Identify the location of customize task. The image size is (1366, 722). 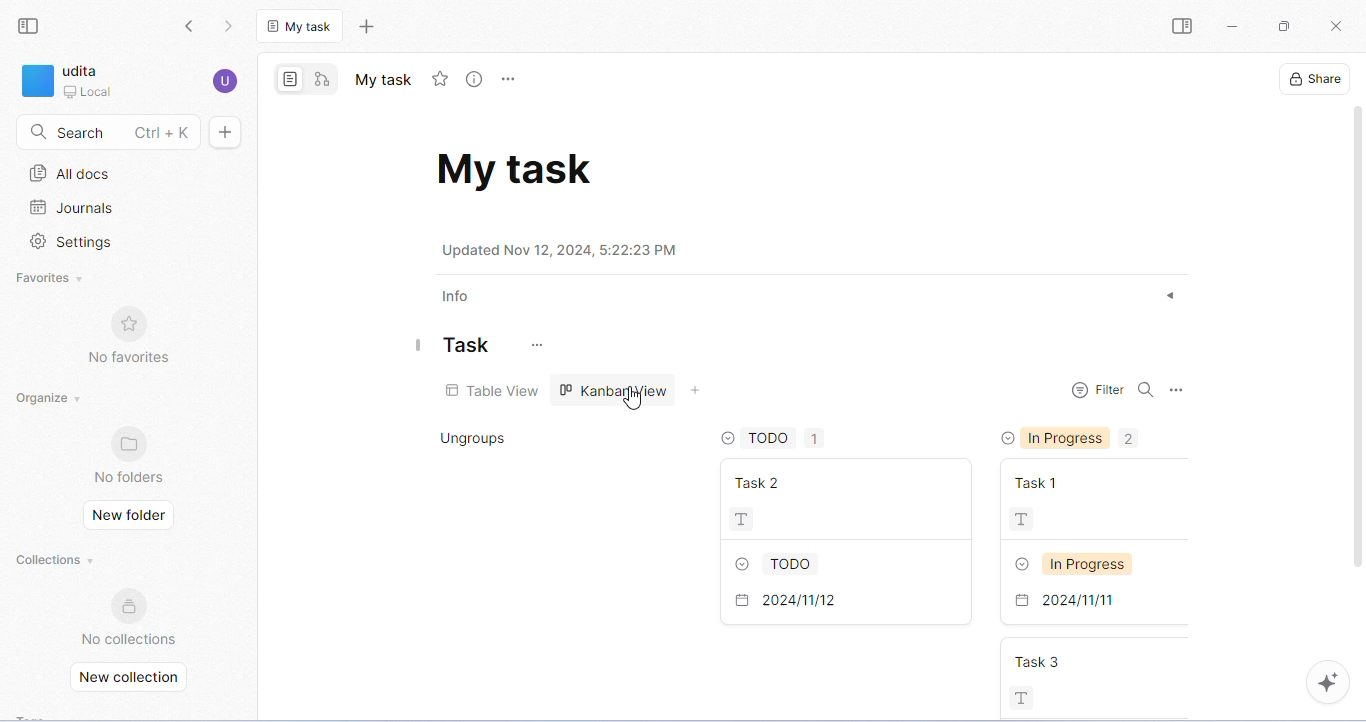
(541, 346).